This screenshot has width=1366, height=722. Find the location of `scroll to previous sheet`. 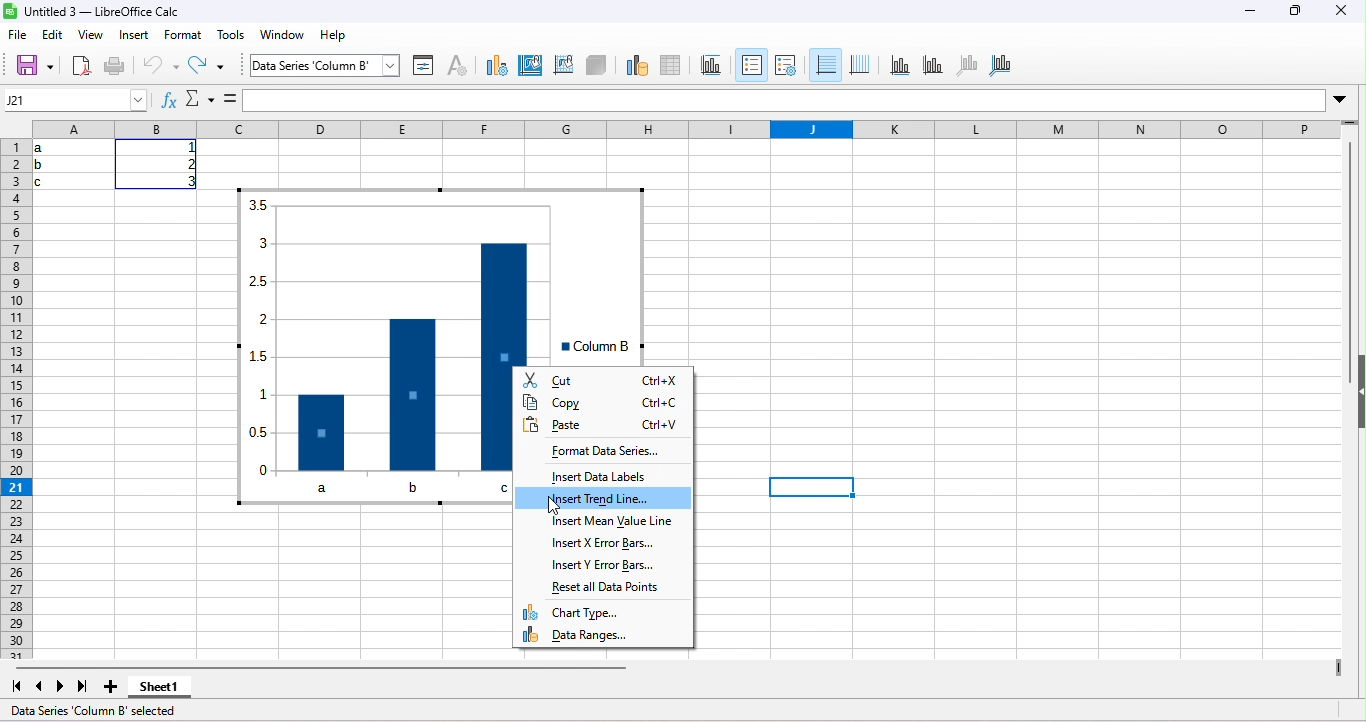

scroll to previous sheet is located at coordinates (41, 687).